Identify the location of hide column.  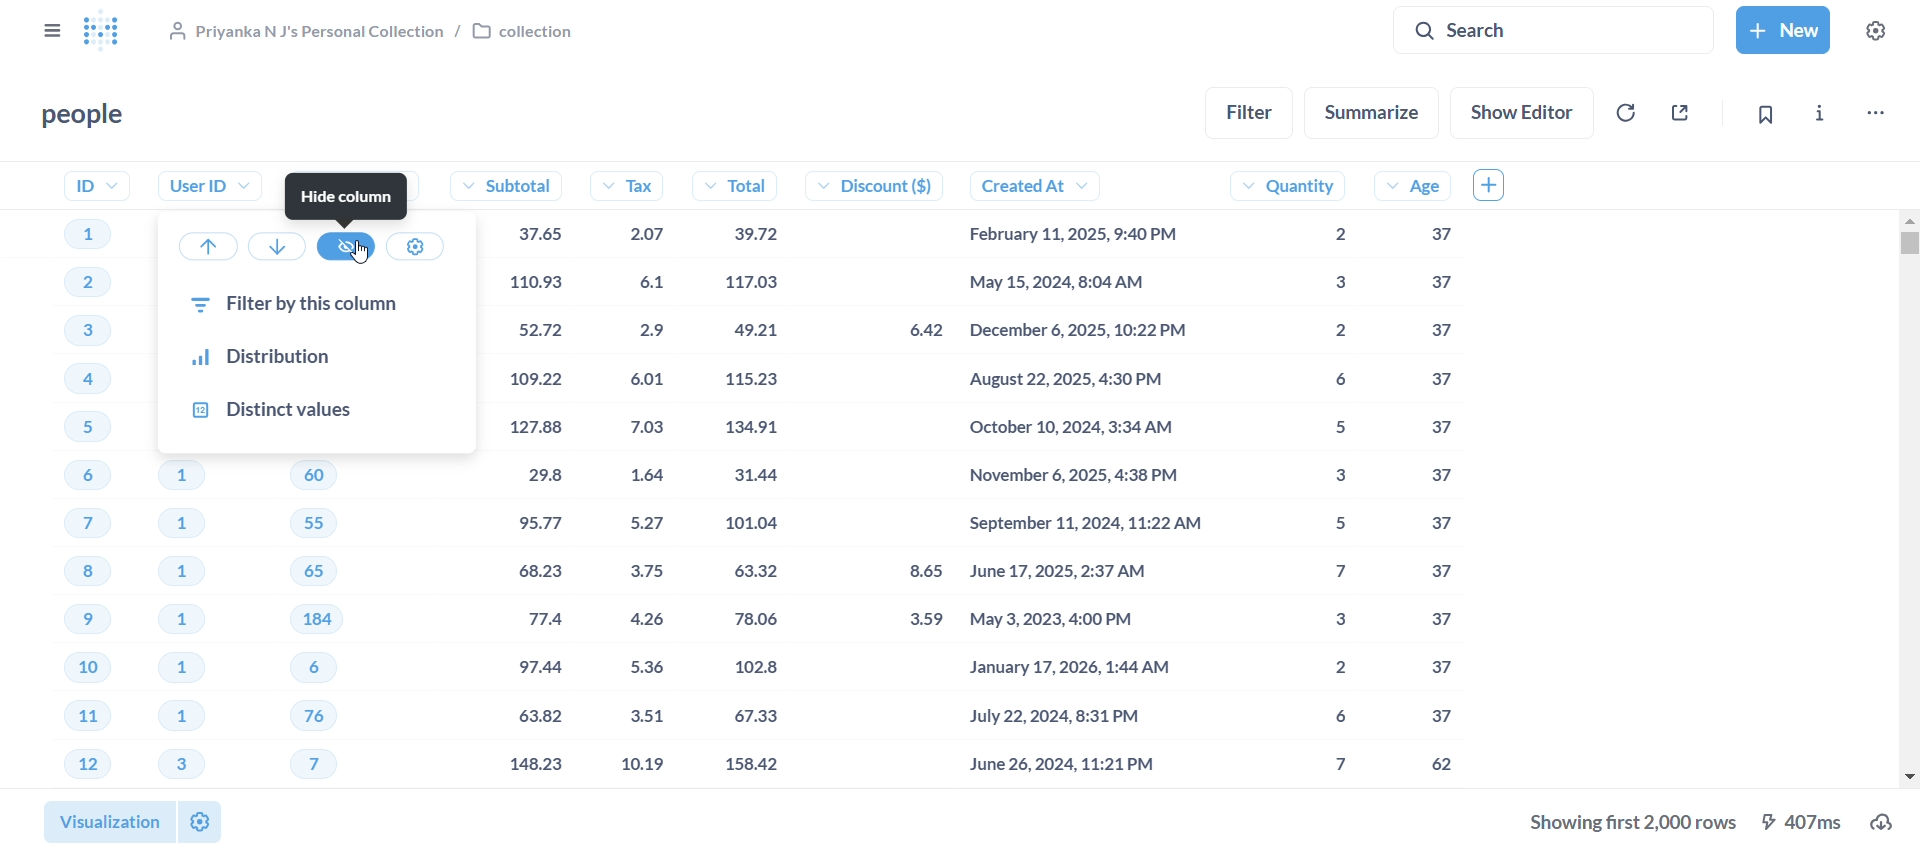
(345, 247).